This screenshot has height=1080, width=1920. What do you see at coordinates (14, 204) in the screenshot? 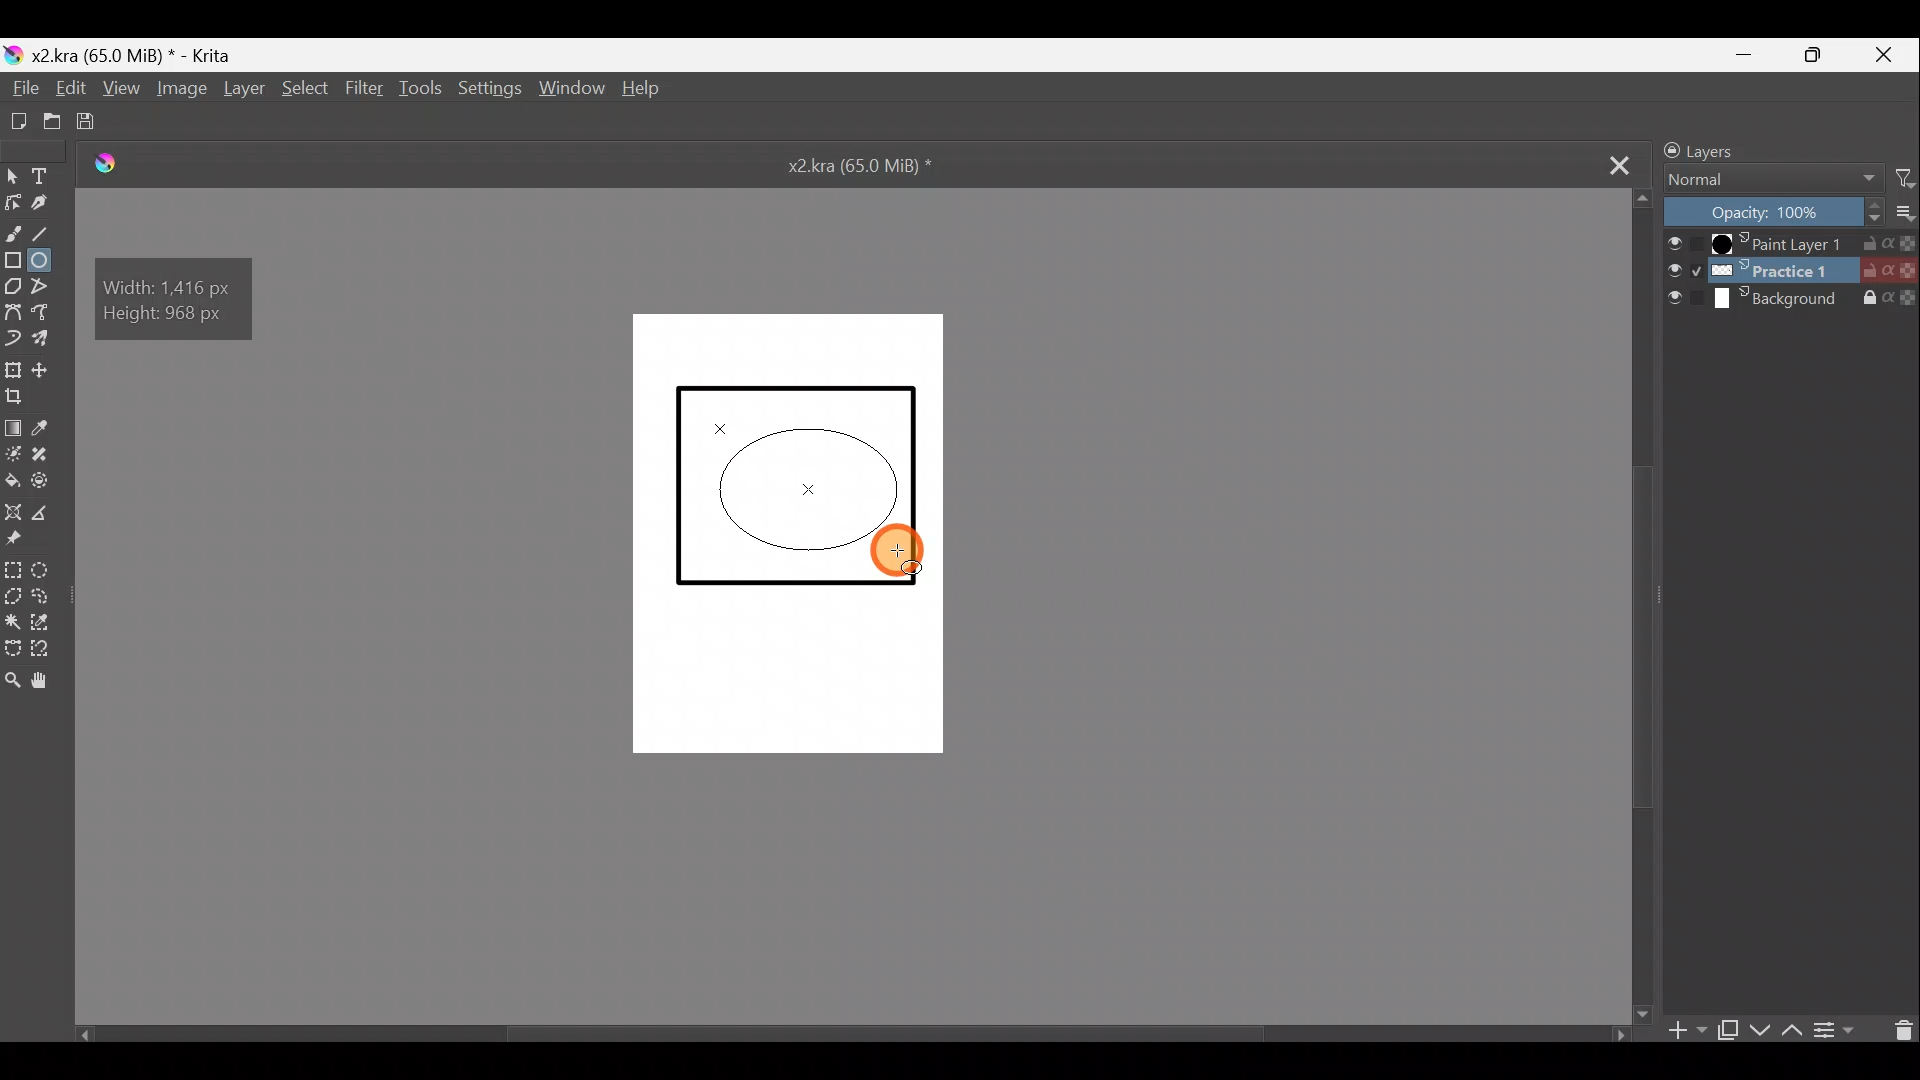
I see `Edit shapes tool` at bounding box center [14, 204].